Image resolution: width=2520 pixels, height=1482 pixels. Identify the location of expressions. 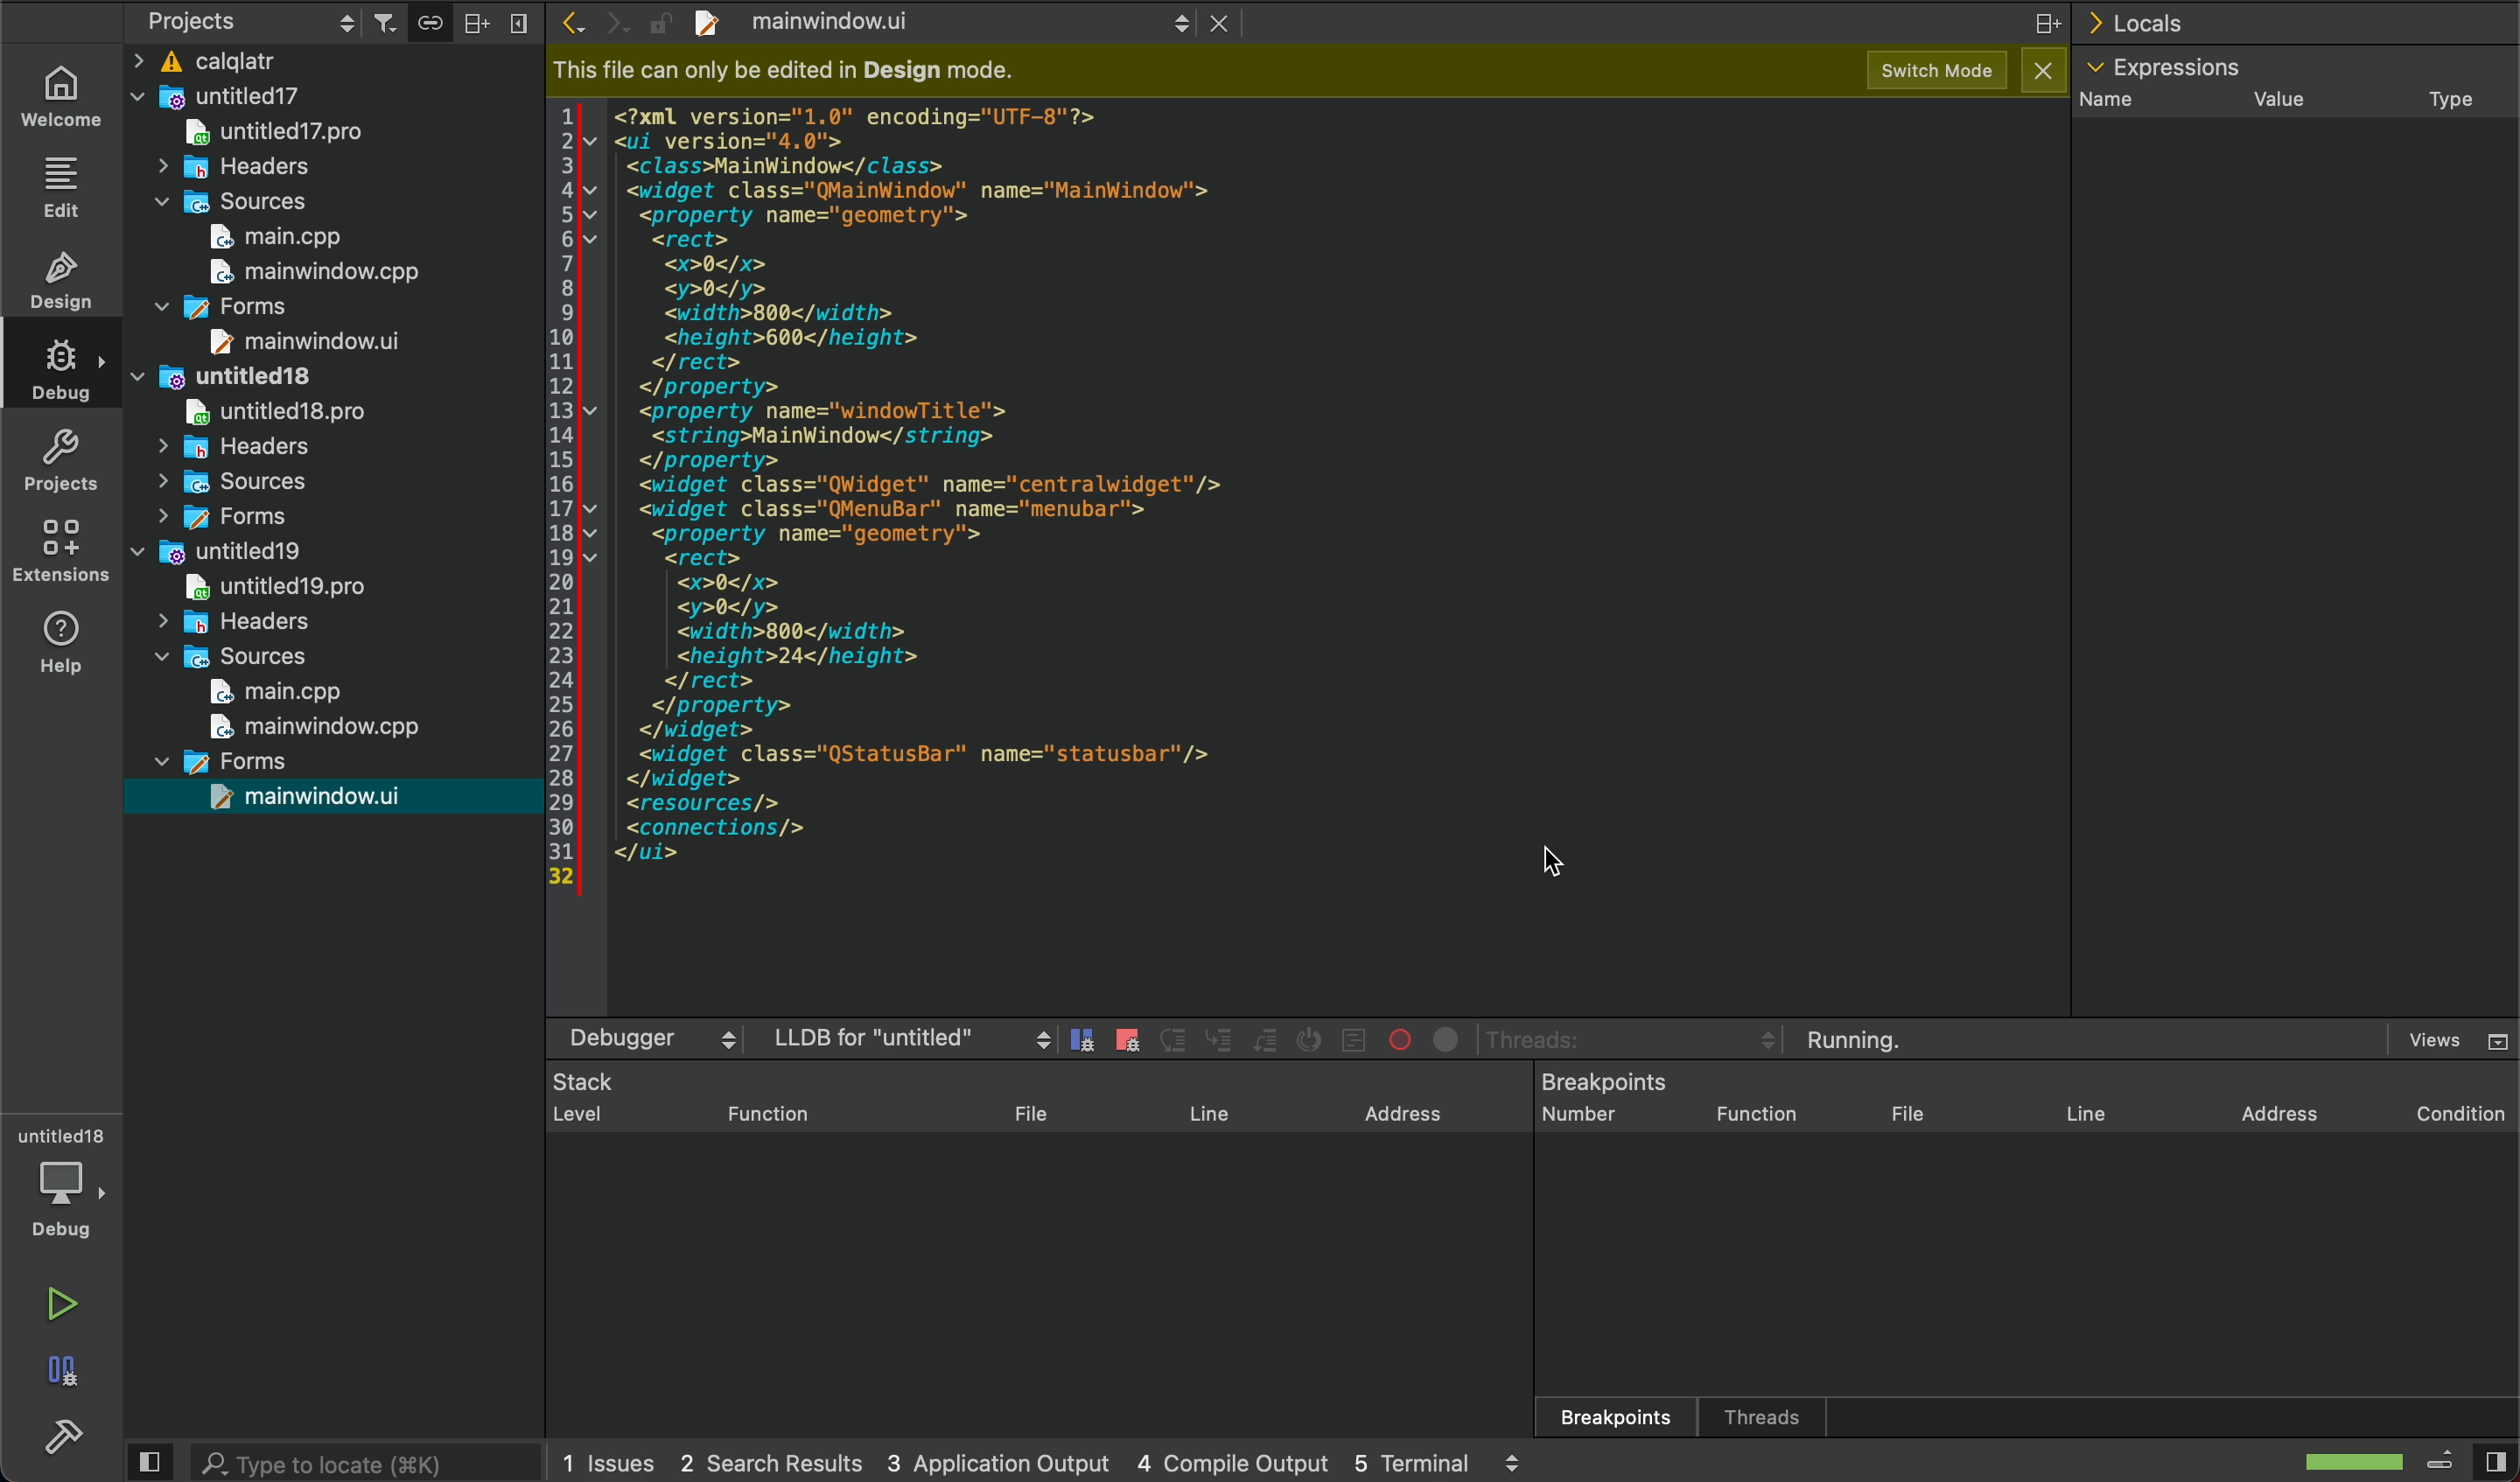
(2169, 67).